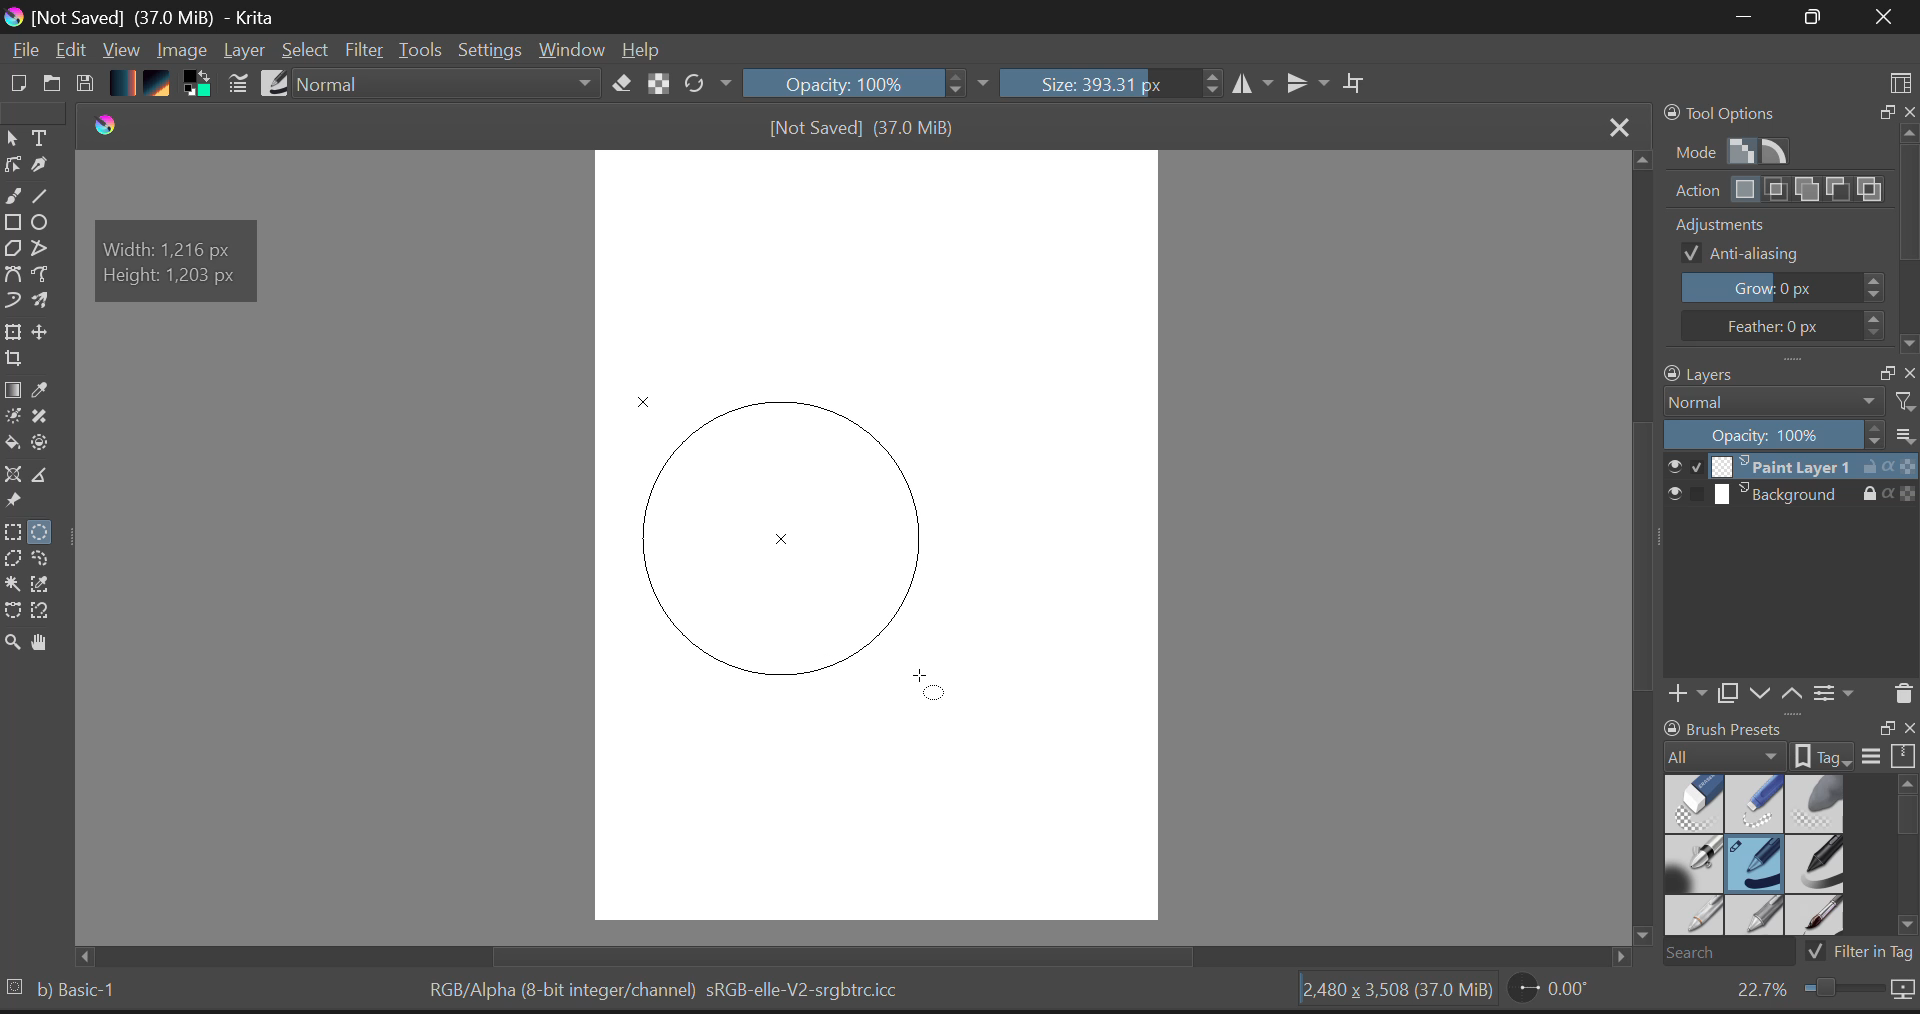 Image resolution: width=1920 pixels, height=1014 pixels. I want to click on Smart Patch Tool, so click(43, 420).